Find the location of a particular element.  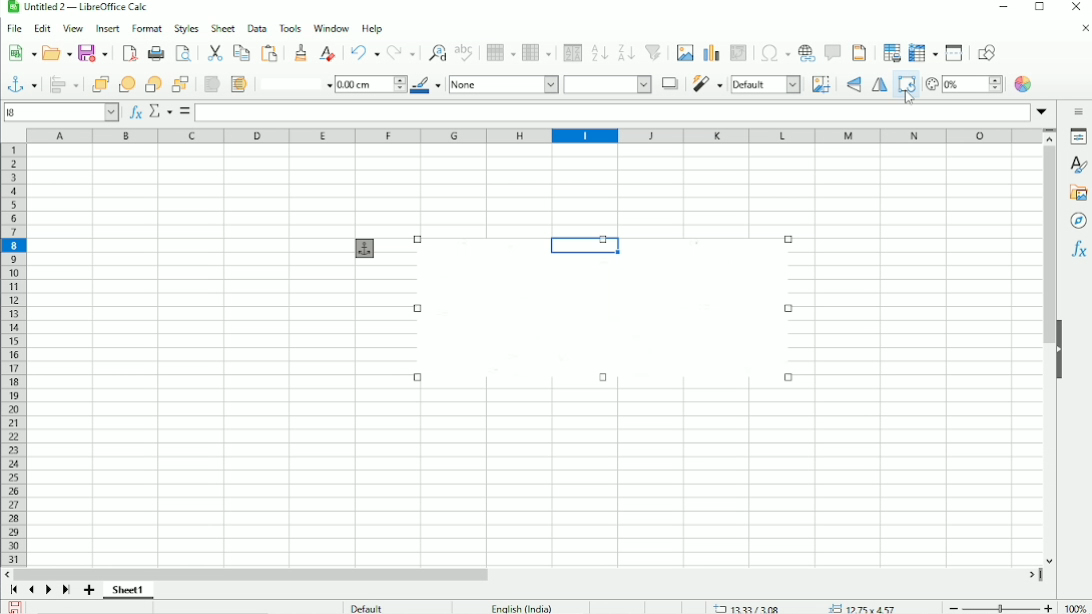

Flip horizontally is located at coordinates (877, 85).